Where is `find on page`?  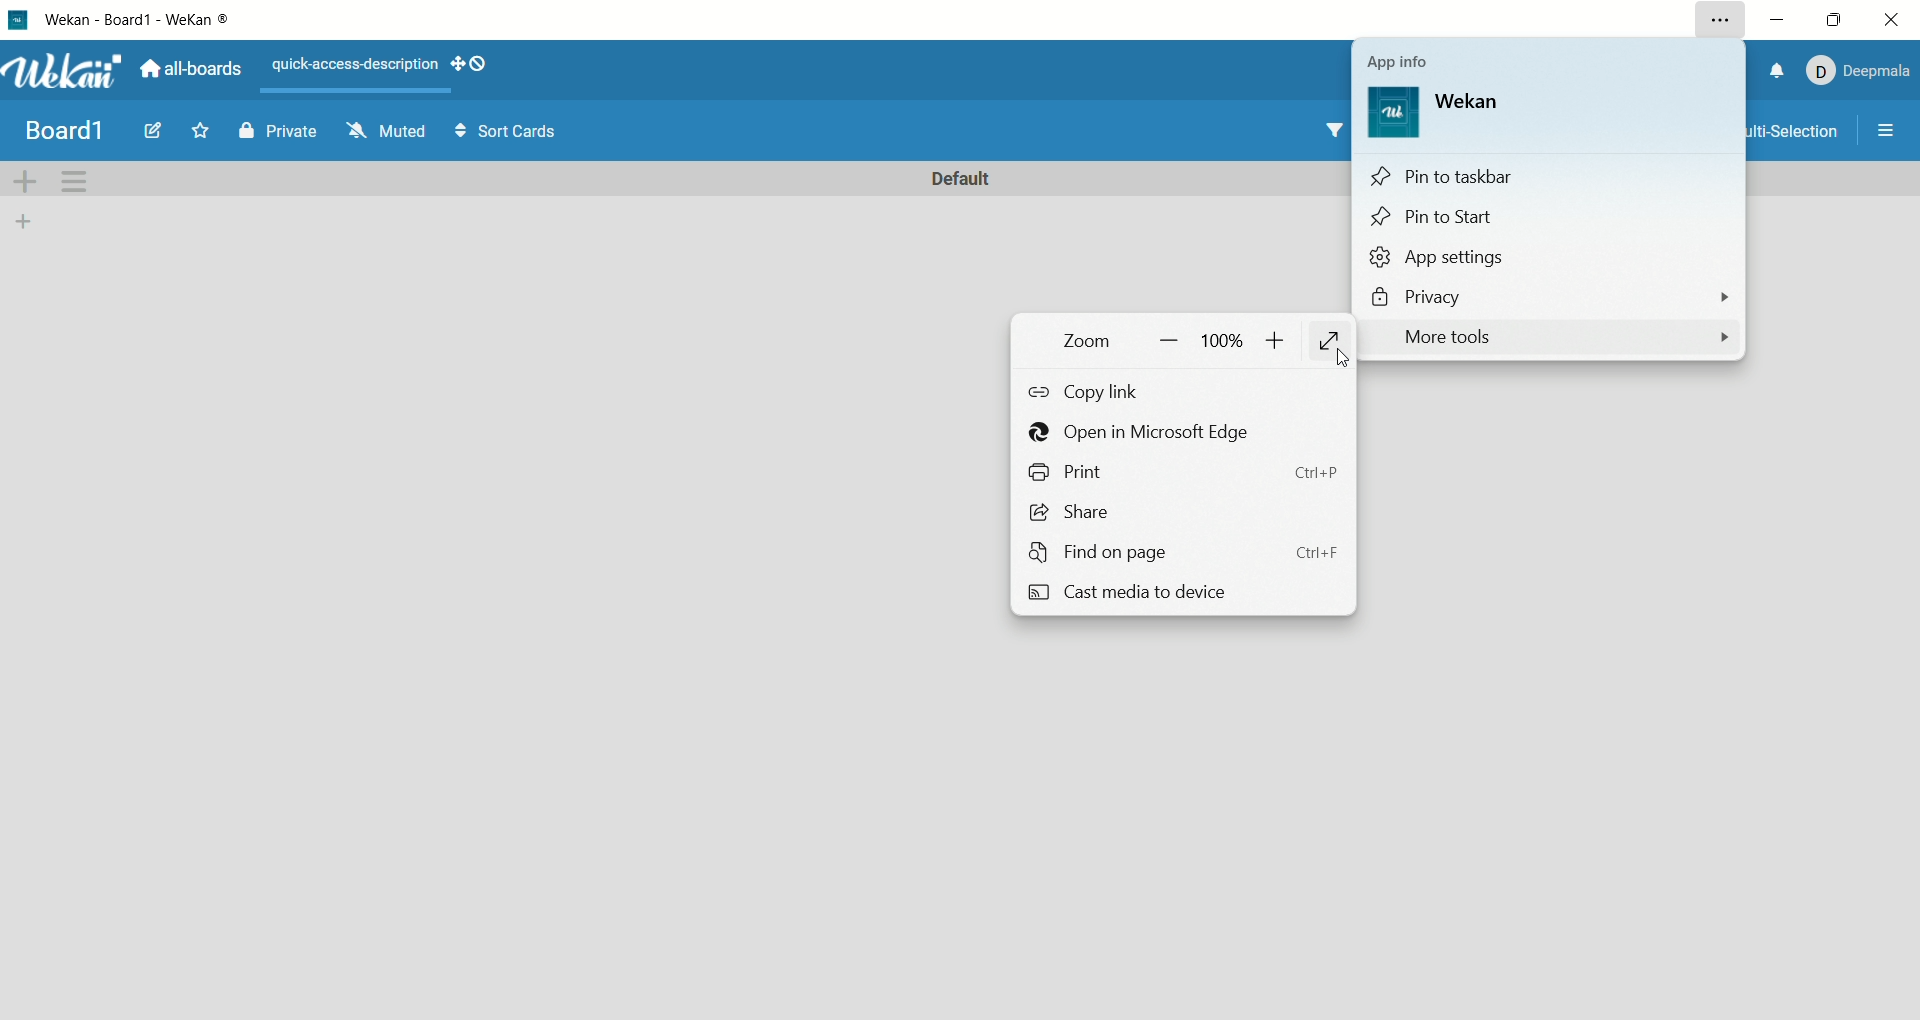 find on page is located at coordinates (1196, 552).